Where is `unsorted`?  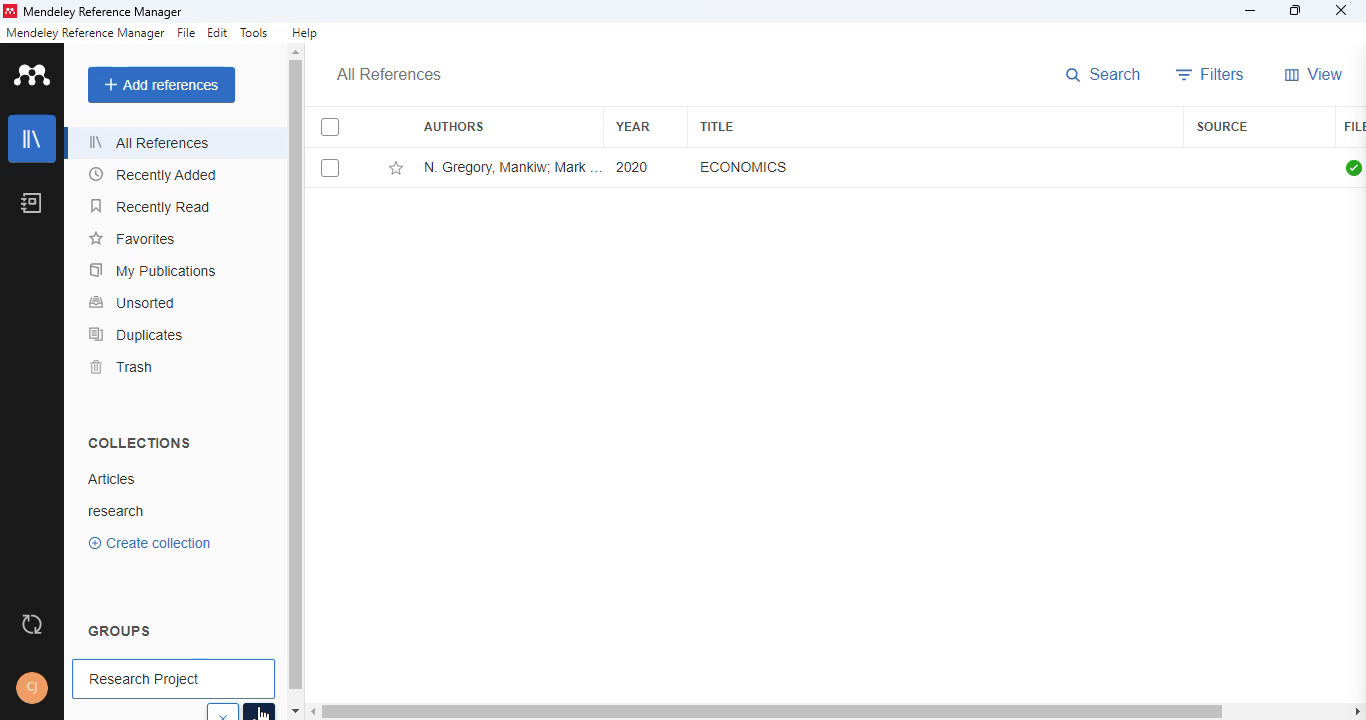 unsorted is located at coordinates (131, 302).